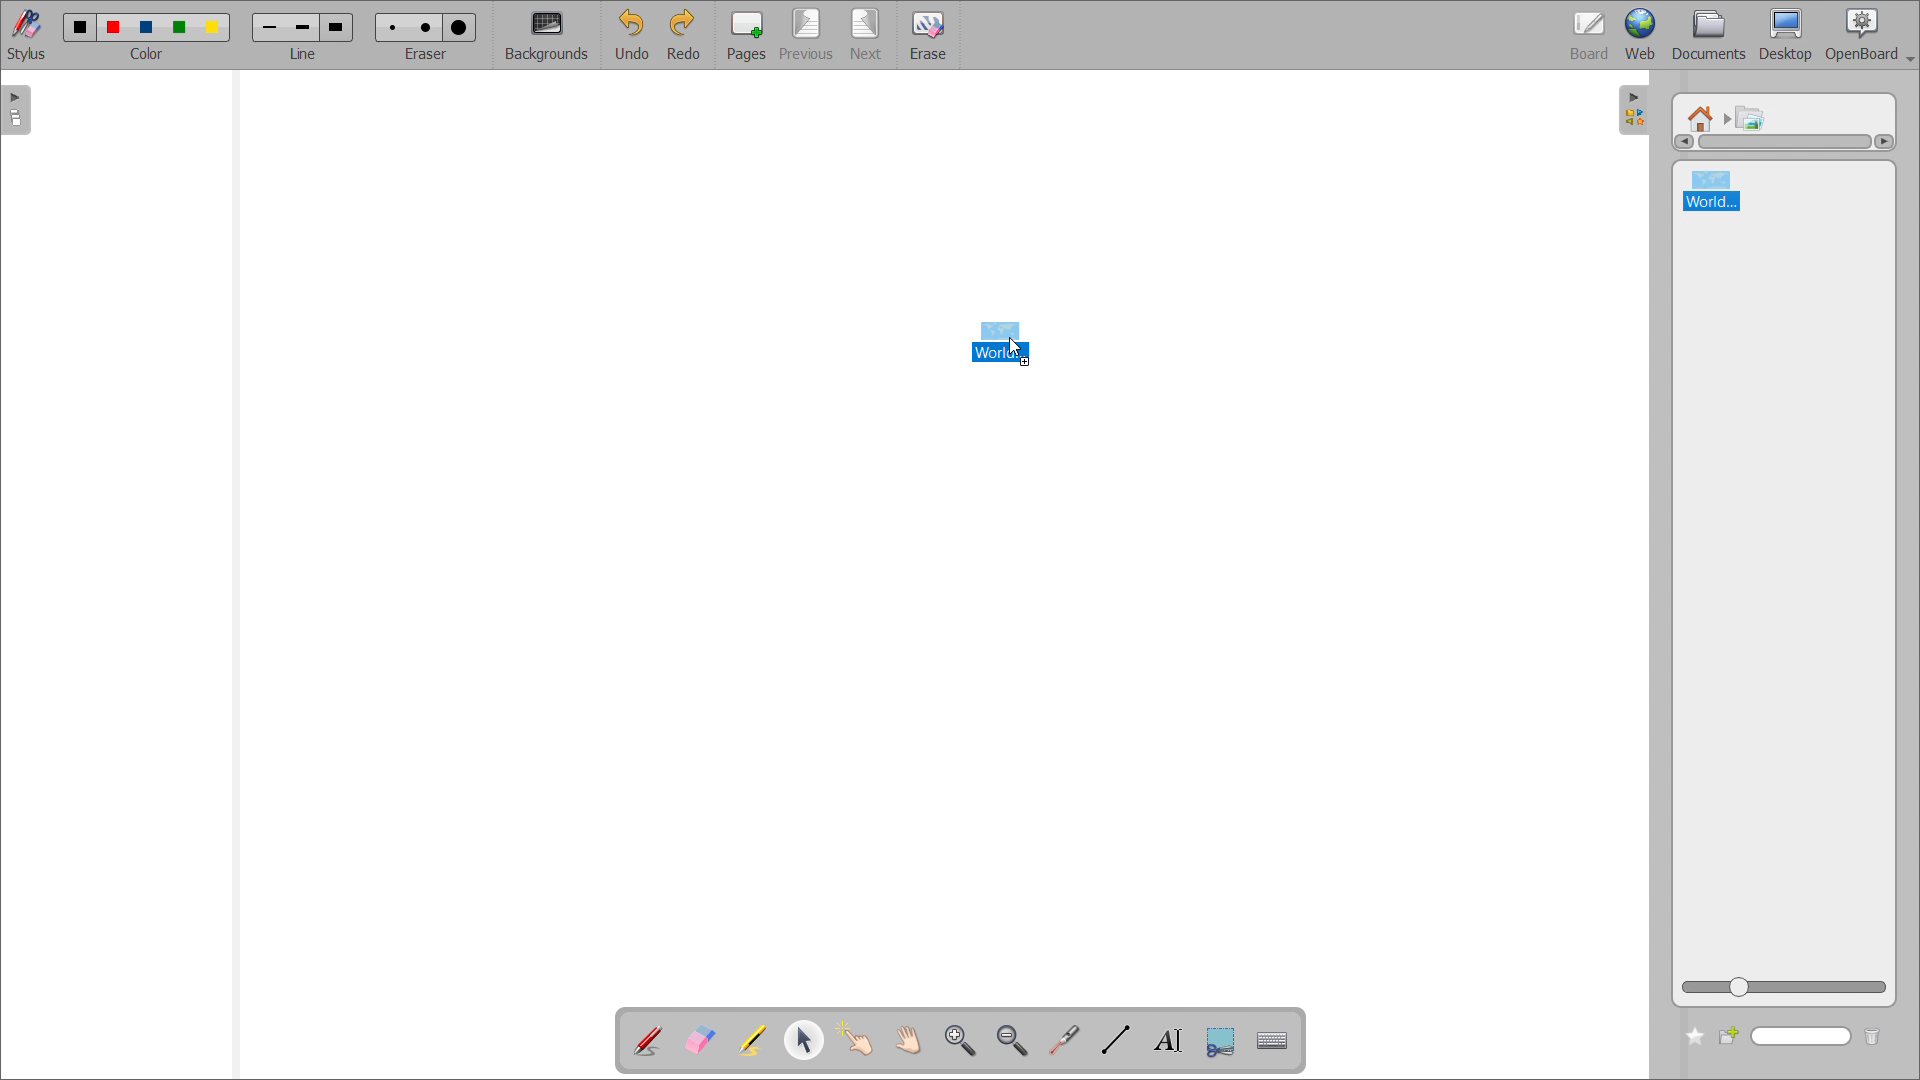 Image resolution: width=1920 pixels, height=1080 pixels. I want to click on create new folder, so click(1728, 1038).